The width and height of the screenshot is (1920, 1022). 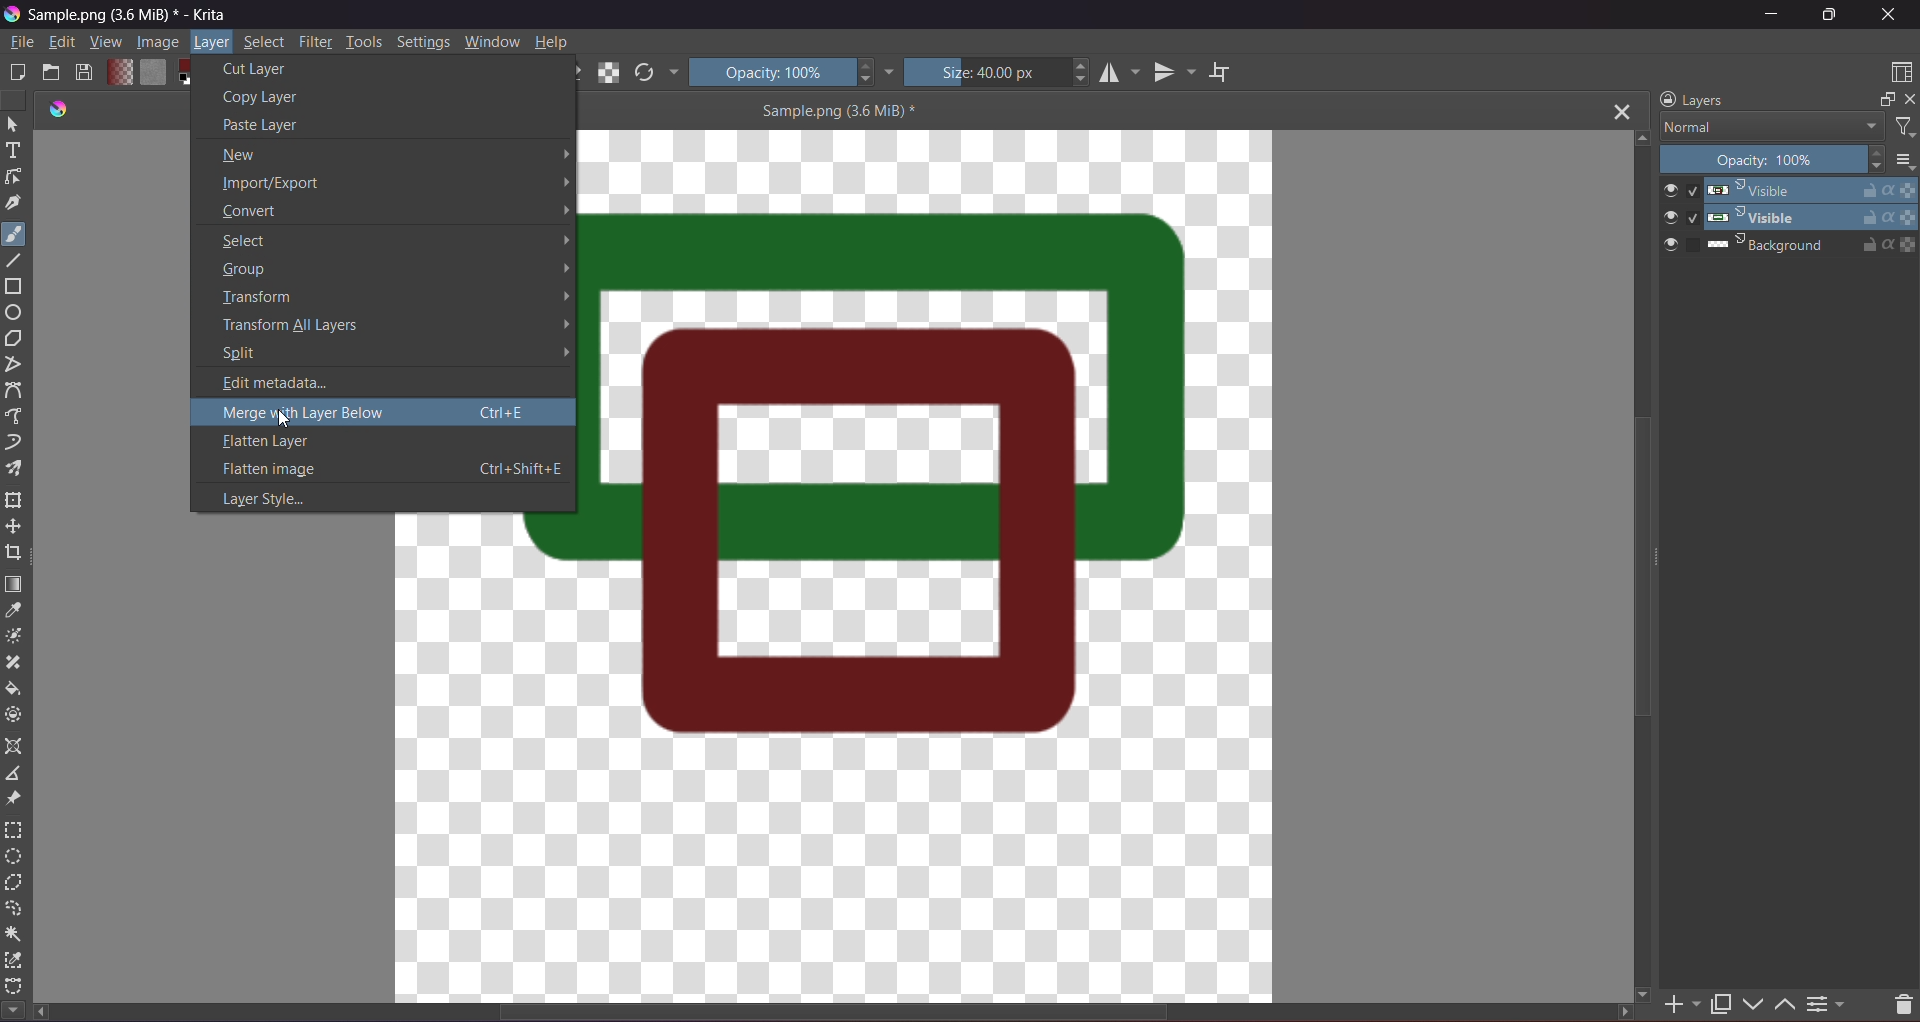 I want to click on Fill Gradient, so click(x=117, y=71).